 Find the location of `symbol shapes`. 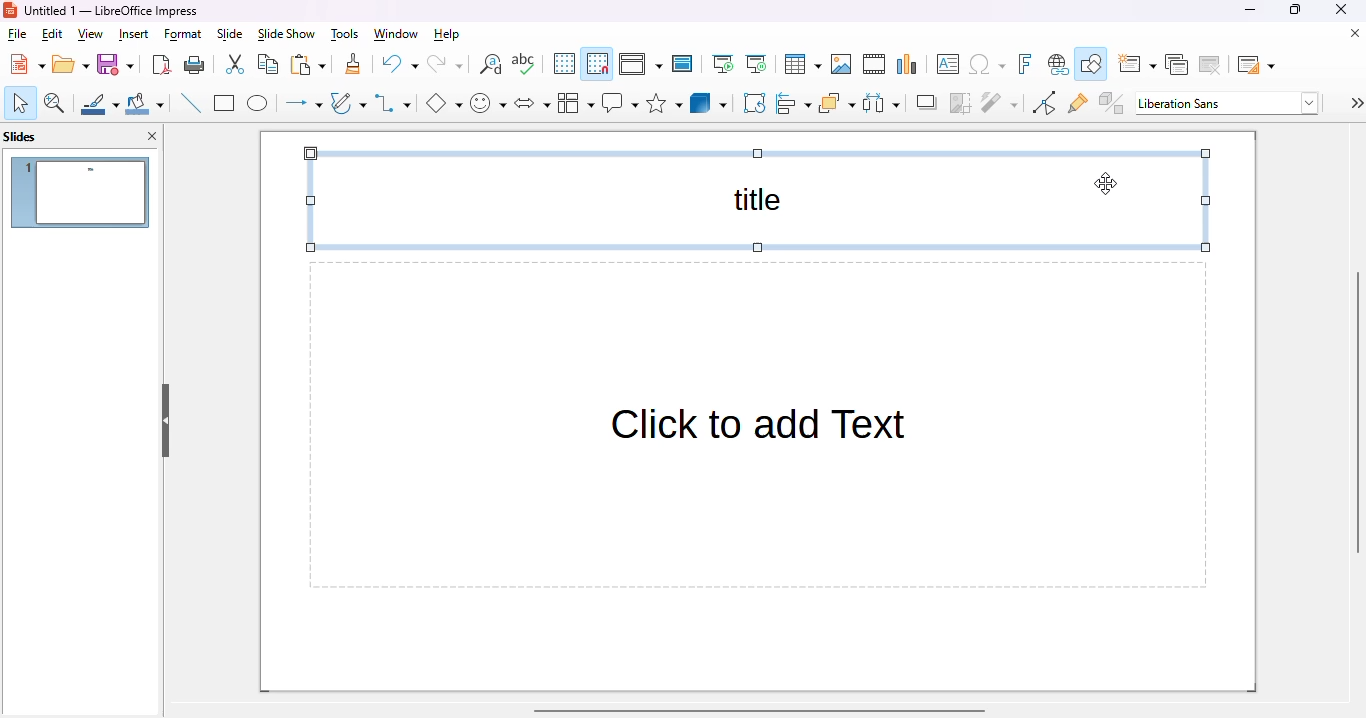

symbol shapes is located at coordinates (488, 103).